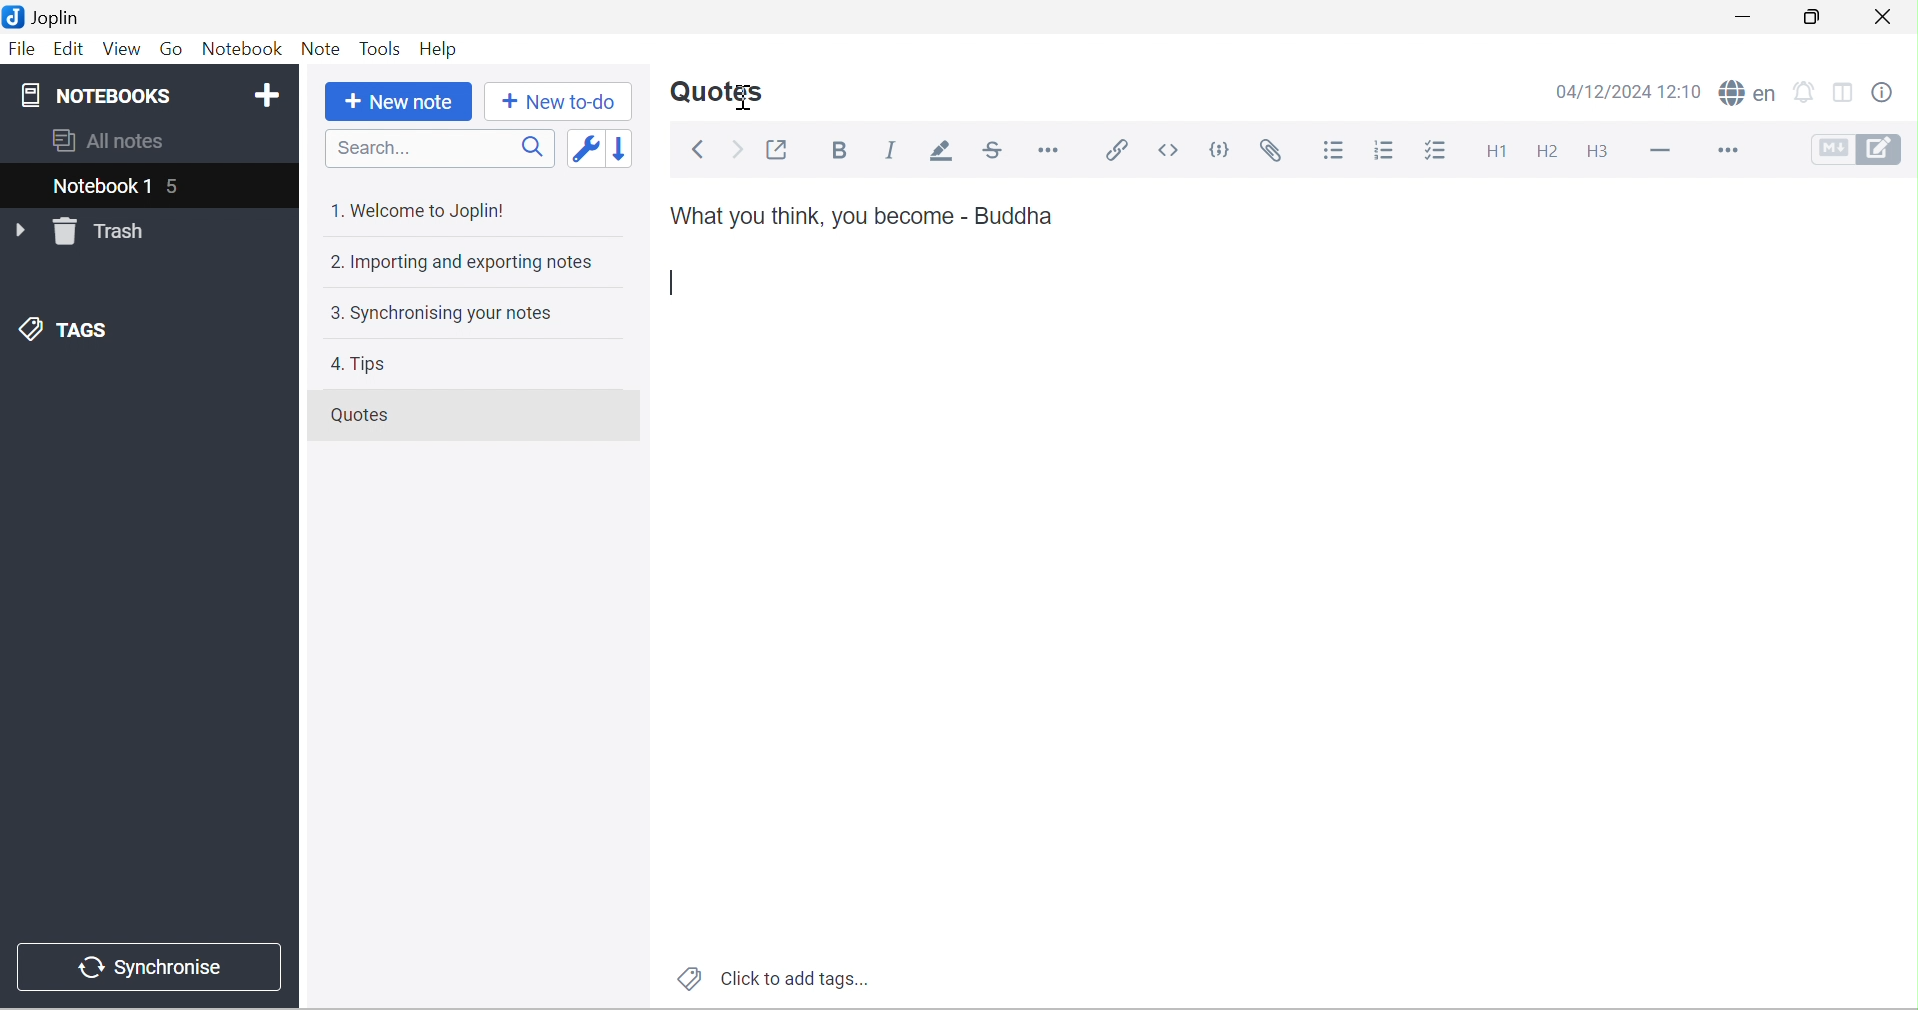 The width and height of the screenshot is (1918, 1010). Describe the element at coordinates (173, 48) in the screenshot. I see `Go` at that location.